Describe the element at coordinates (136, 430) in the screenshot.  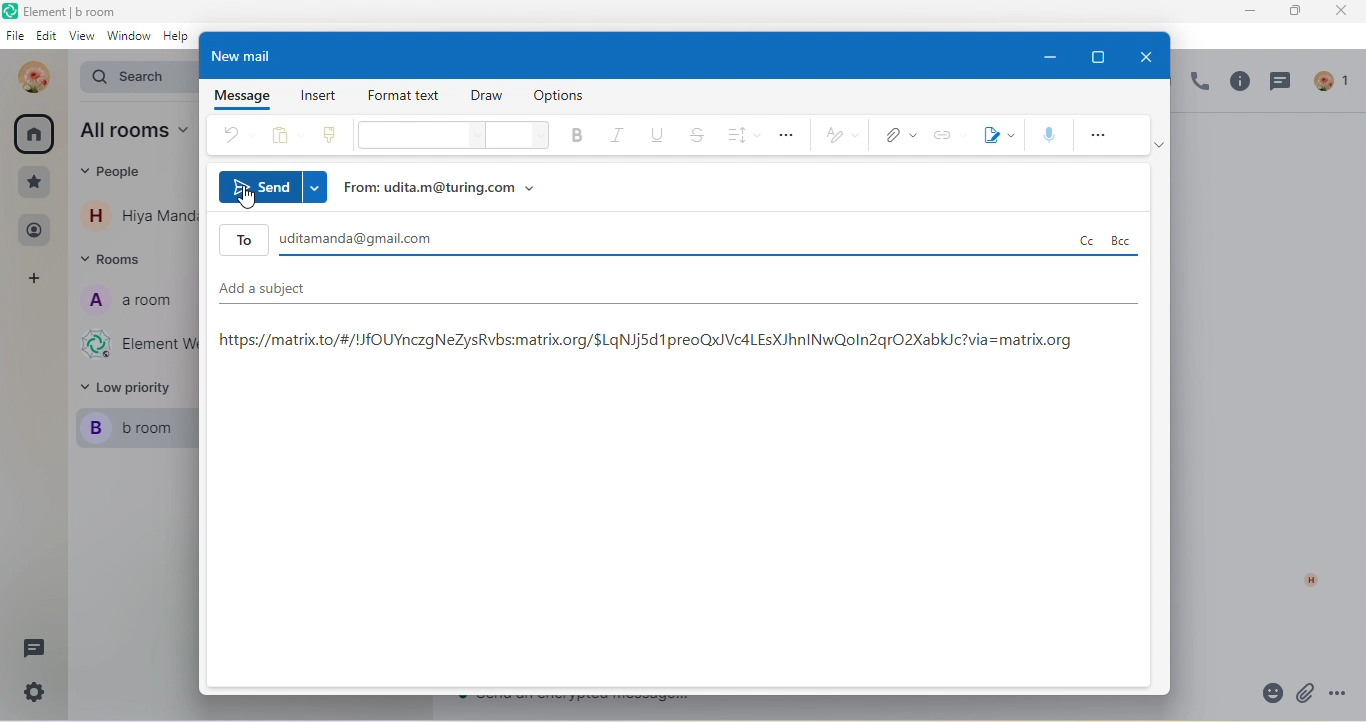
I see `b room` at that location.